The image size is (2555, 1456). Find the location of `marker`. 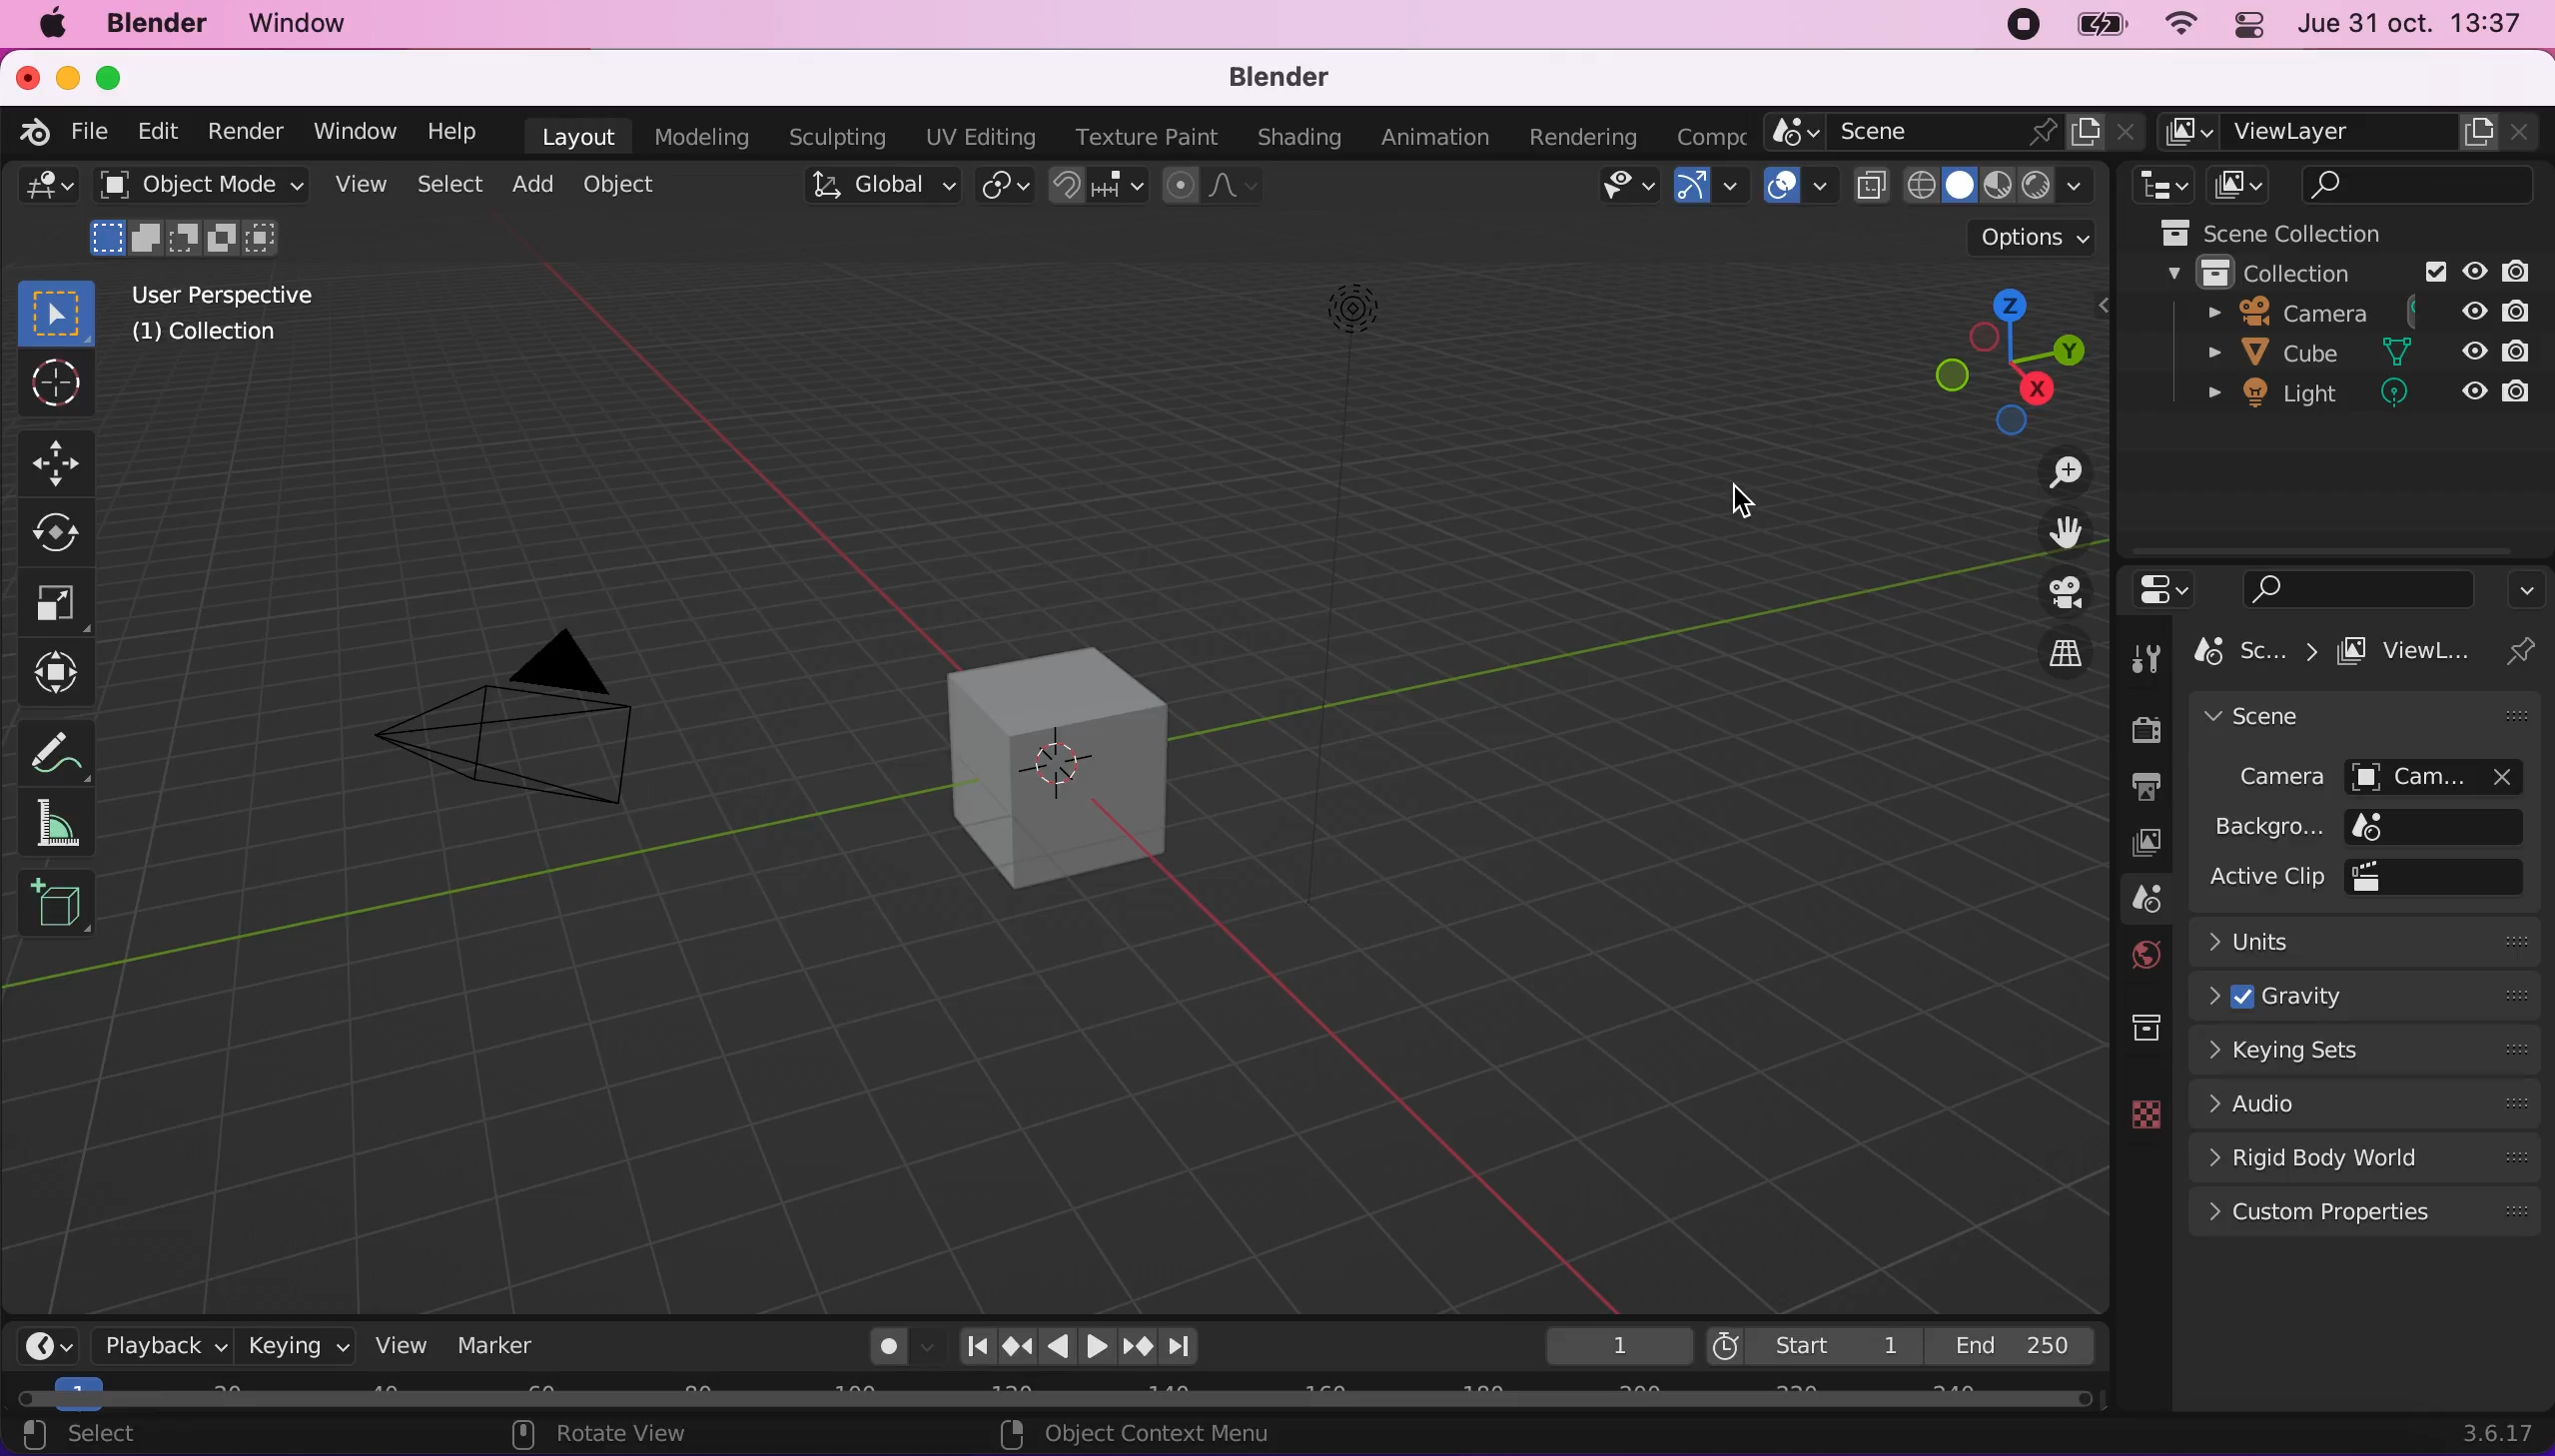

marker is located at coordinates (505, 1343).